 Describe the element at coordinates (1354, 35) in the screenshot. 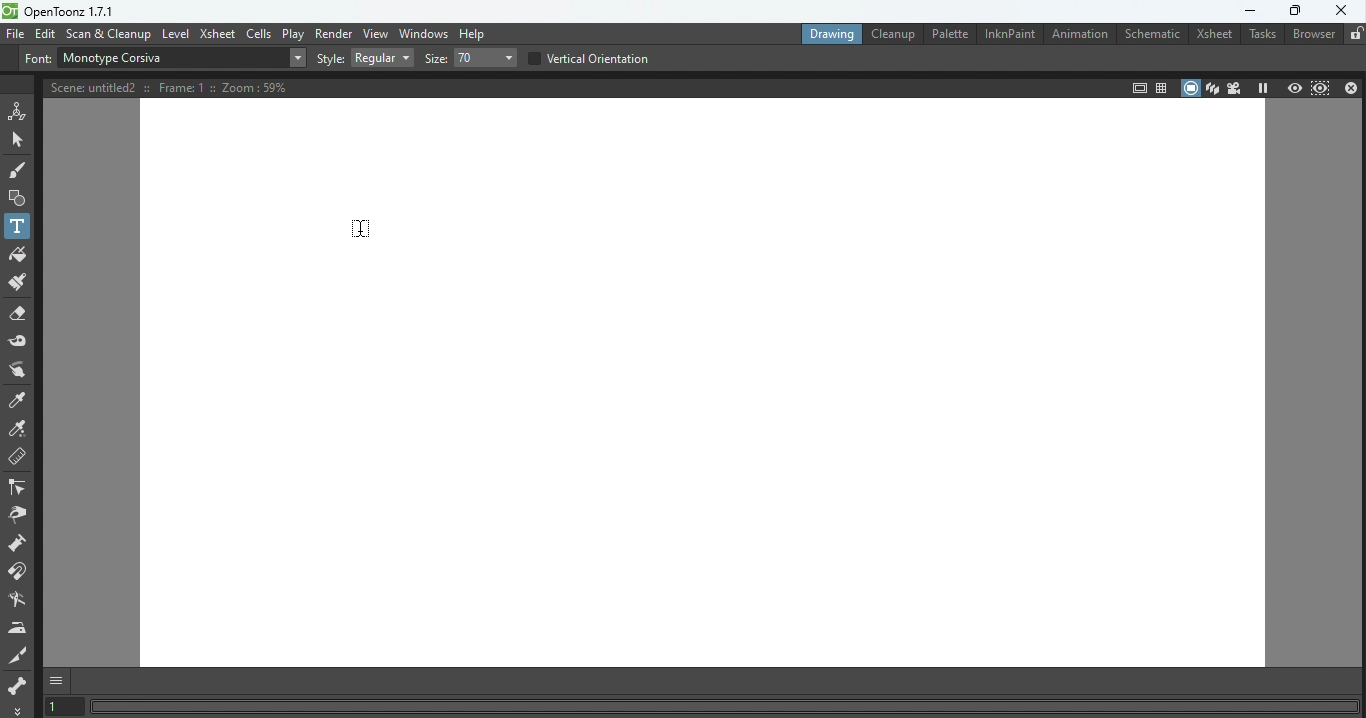

I see `Lock rooms tab` at that location.